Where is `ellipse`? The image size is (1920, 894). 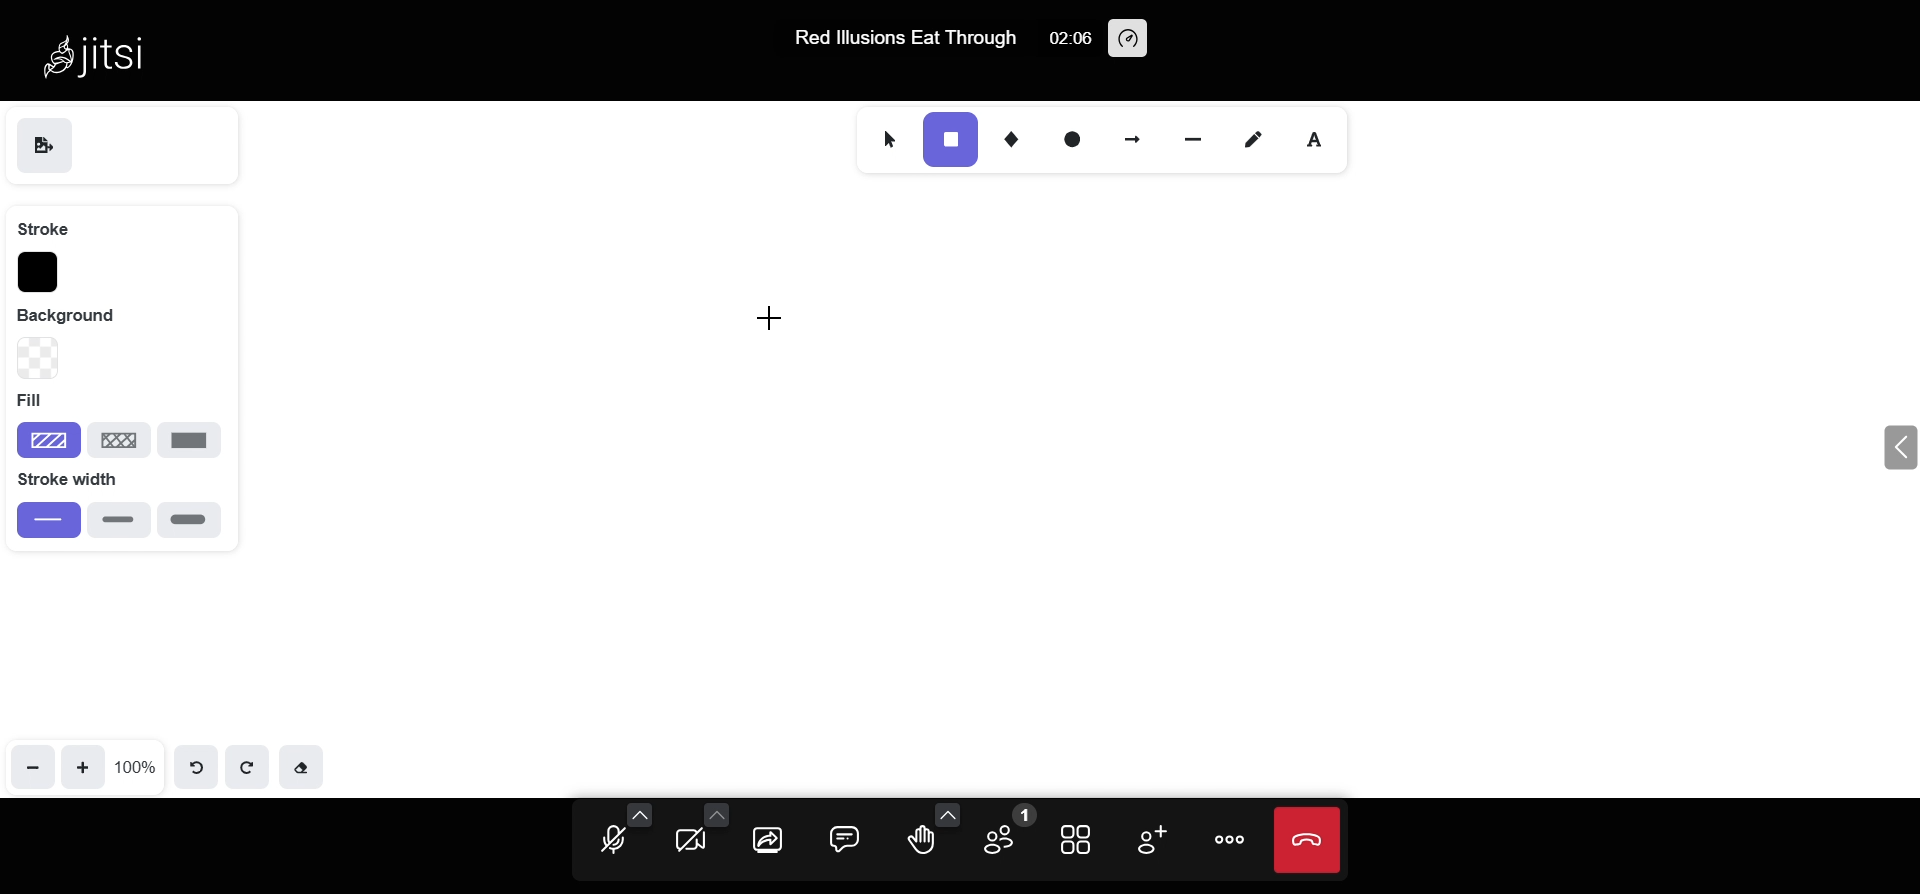 ellipse is located at coordinates (1073, 136).